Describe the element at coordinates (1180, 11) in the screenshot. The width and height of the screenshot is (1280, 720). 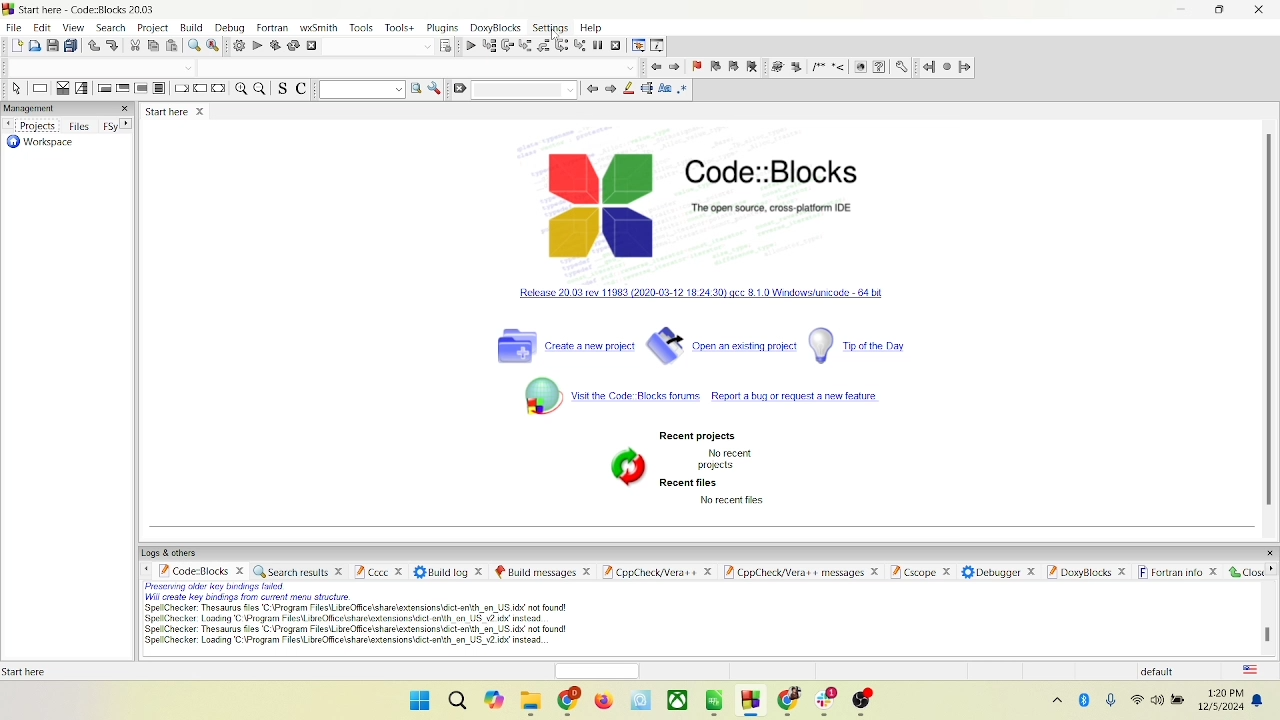
I see `minimize` at that location.